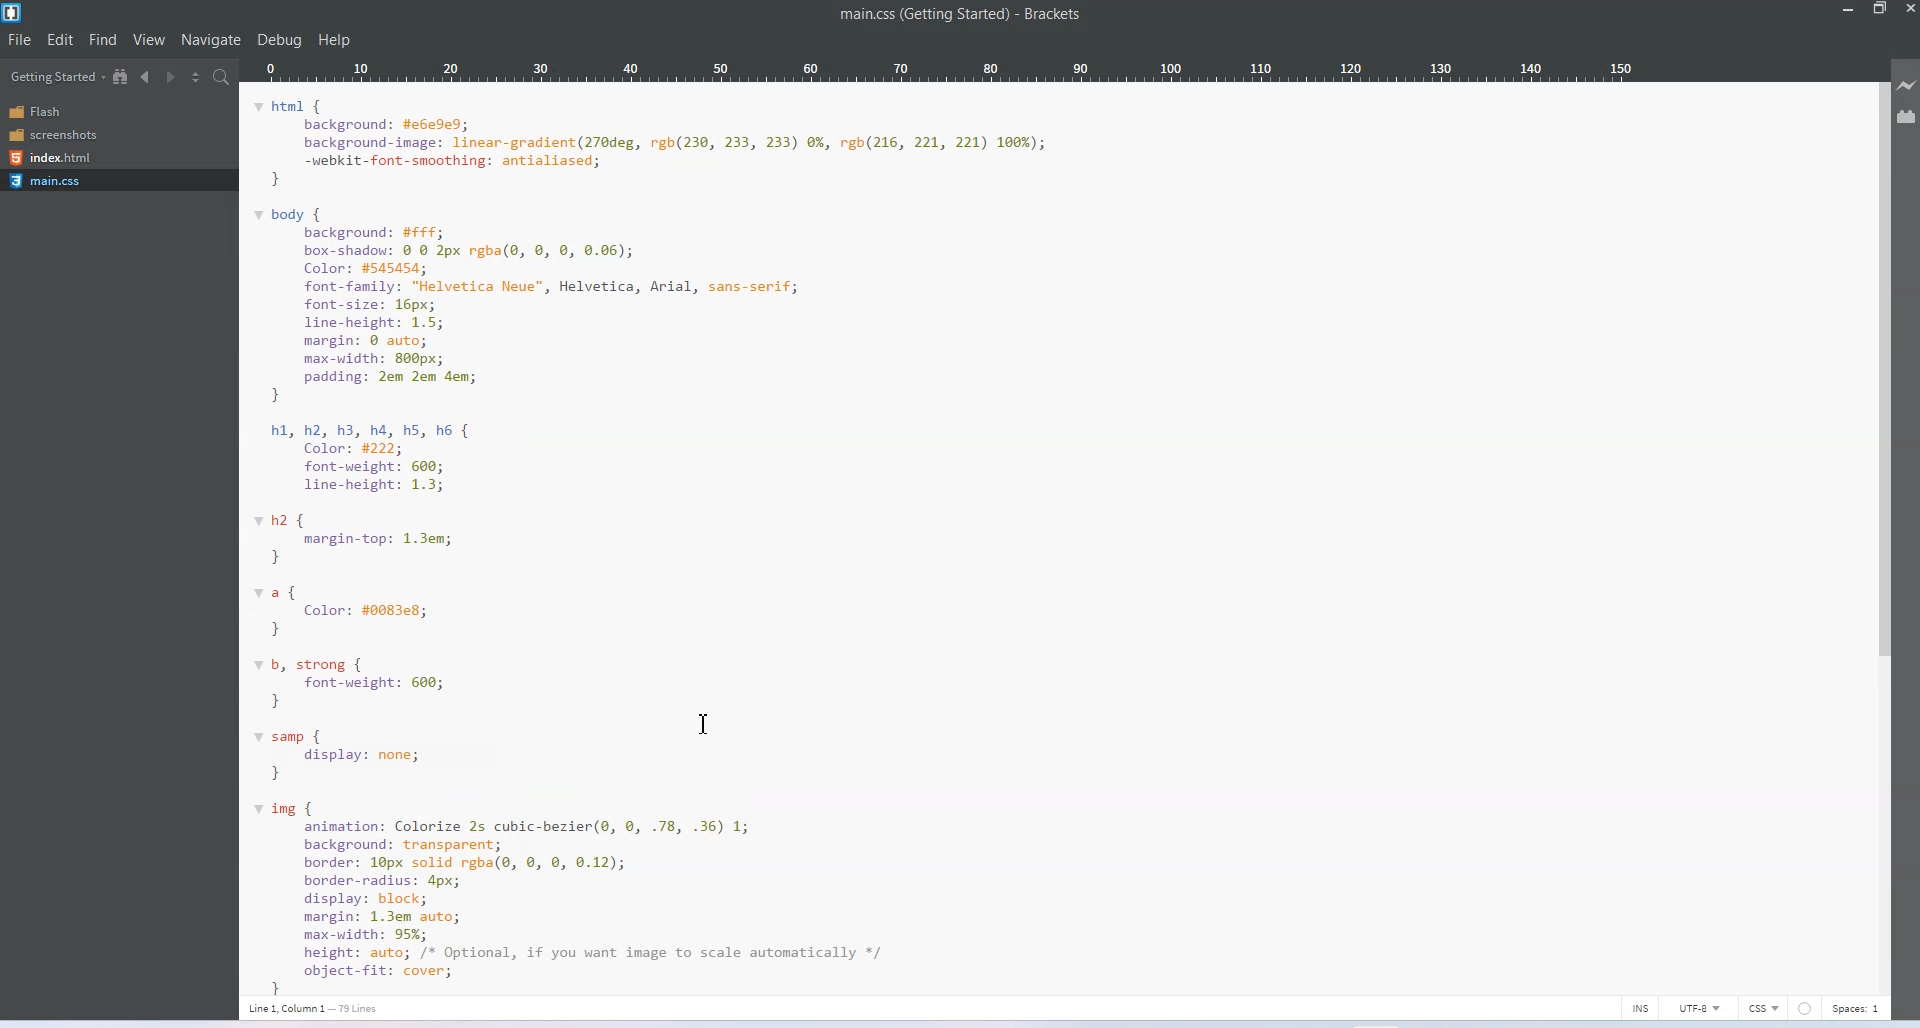  Describe the element at coordinates (1908, 84) in the screenshot. I see `Live Preview` at that location.